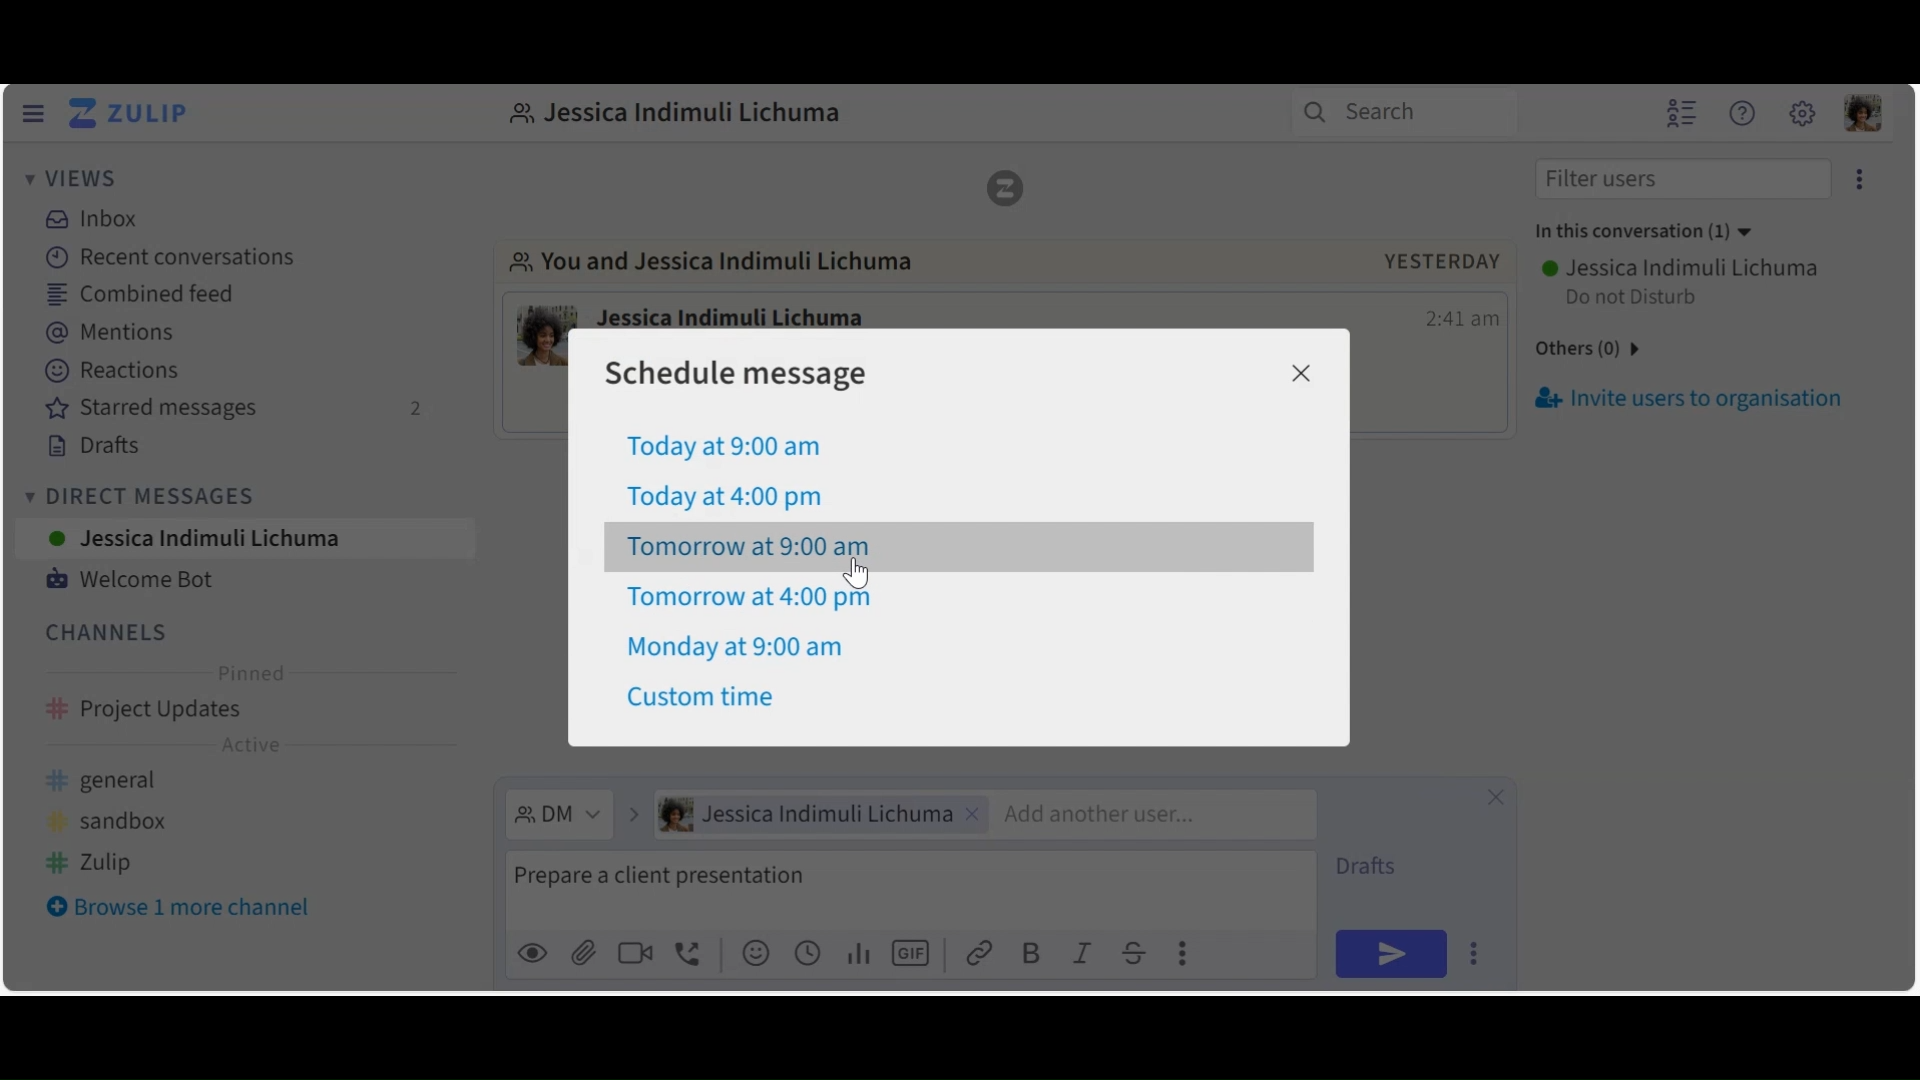  What do you see at coordinates (71, 180) in the screenshot?
I see `Views` at bounding box center [71, 180].